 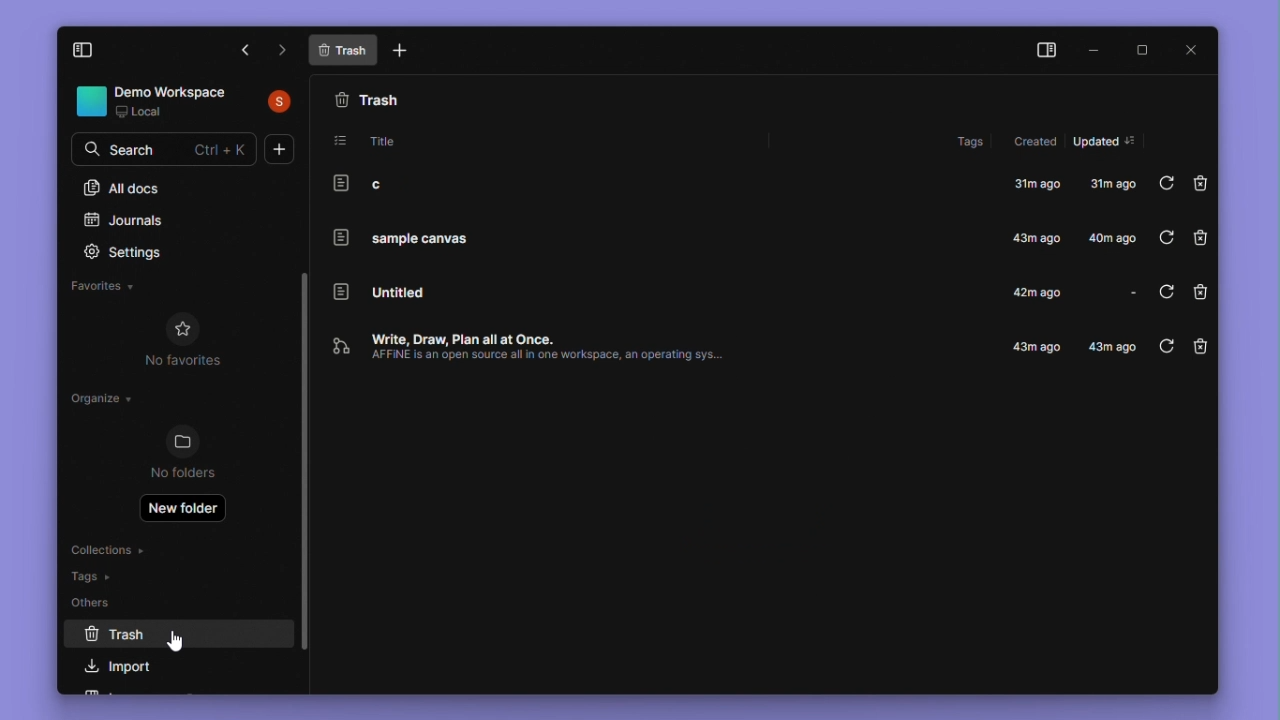 I want to click on Maximize, so click(x=1147, y=48).